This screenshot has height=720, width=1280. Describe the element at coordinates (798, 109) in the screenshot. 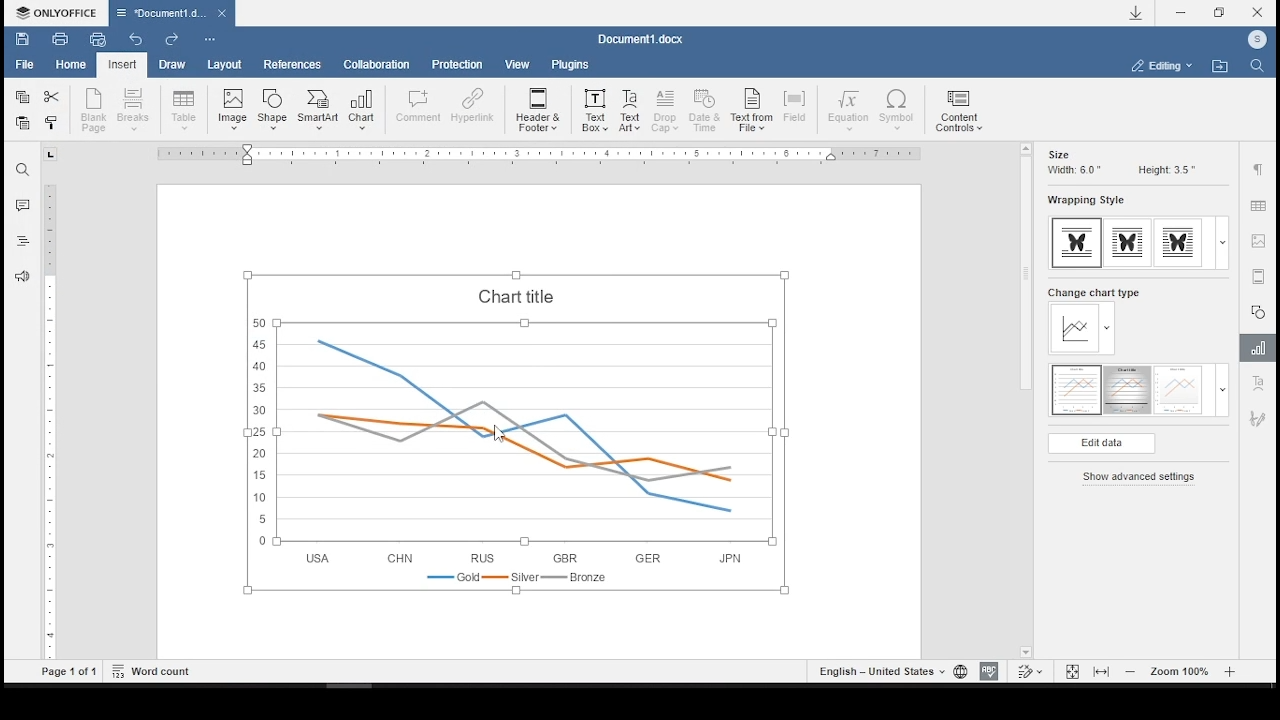

I see `field` at that location.